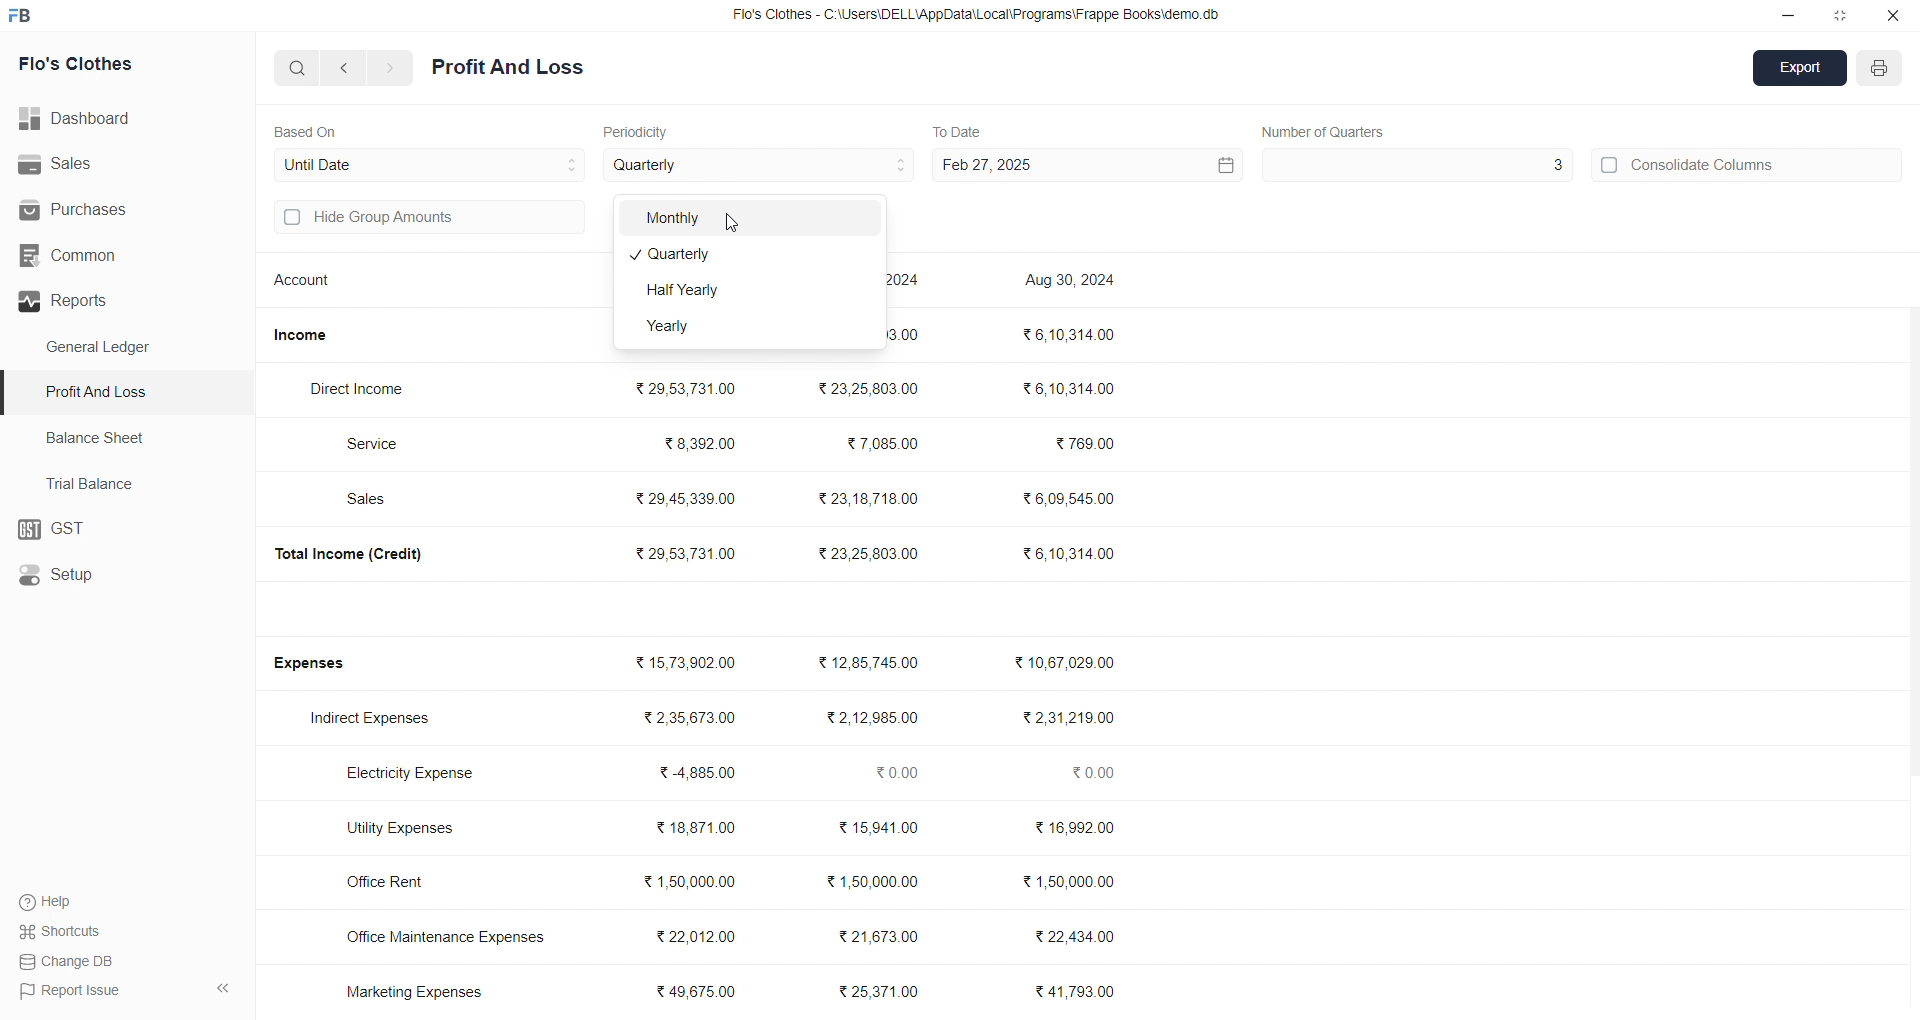 This screenshot has width=1920, height=1020. What do you see at coordinates (97, 210) in the screenshot?
I see `Purchases` at bounding box center [97, 210].